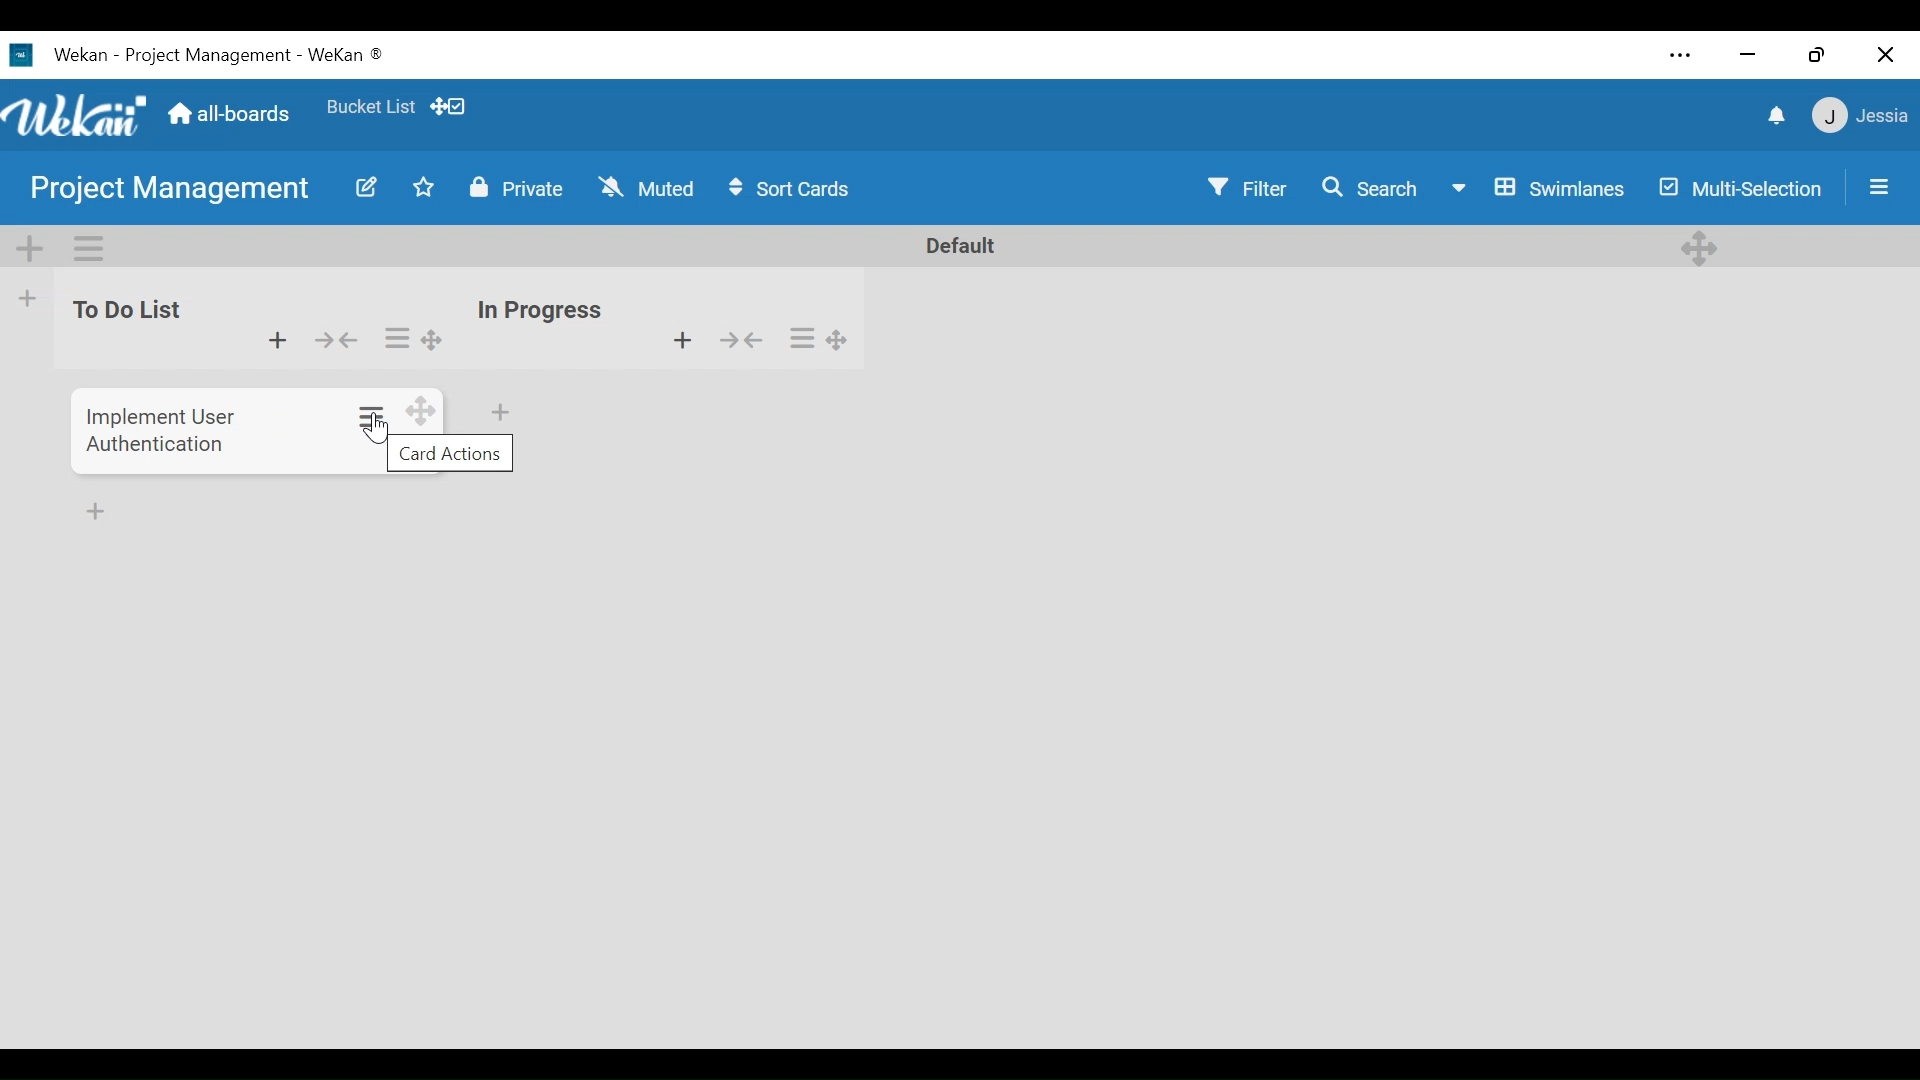 This screenshot has width=1920, height=1080. Describe the element at coordinates (95, 515) in the screenshot. I see `add card` at that location.